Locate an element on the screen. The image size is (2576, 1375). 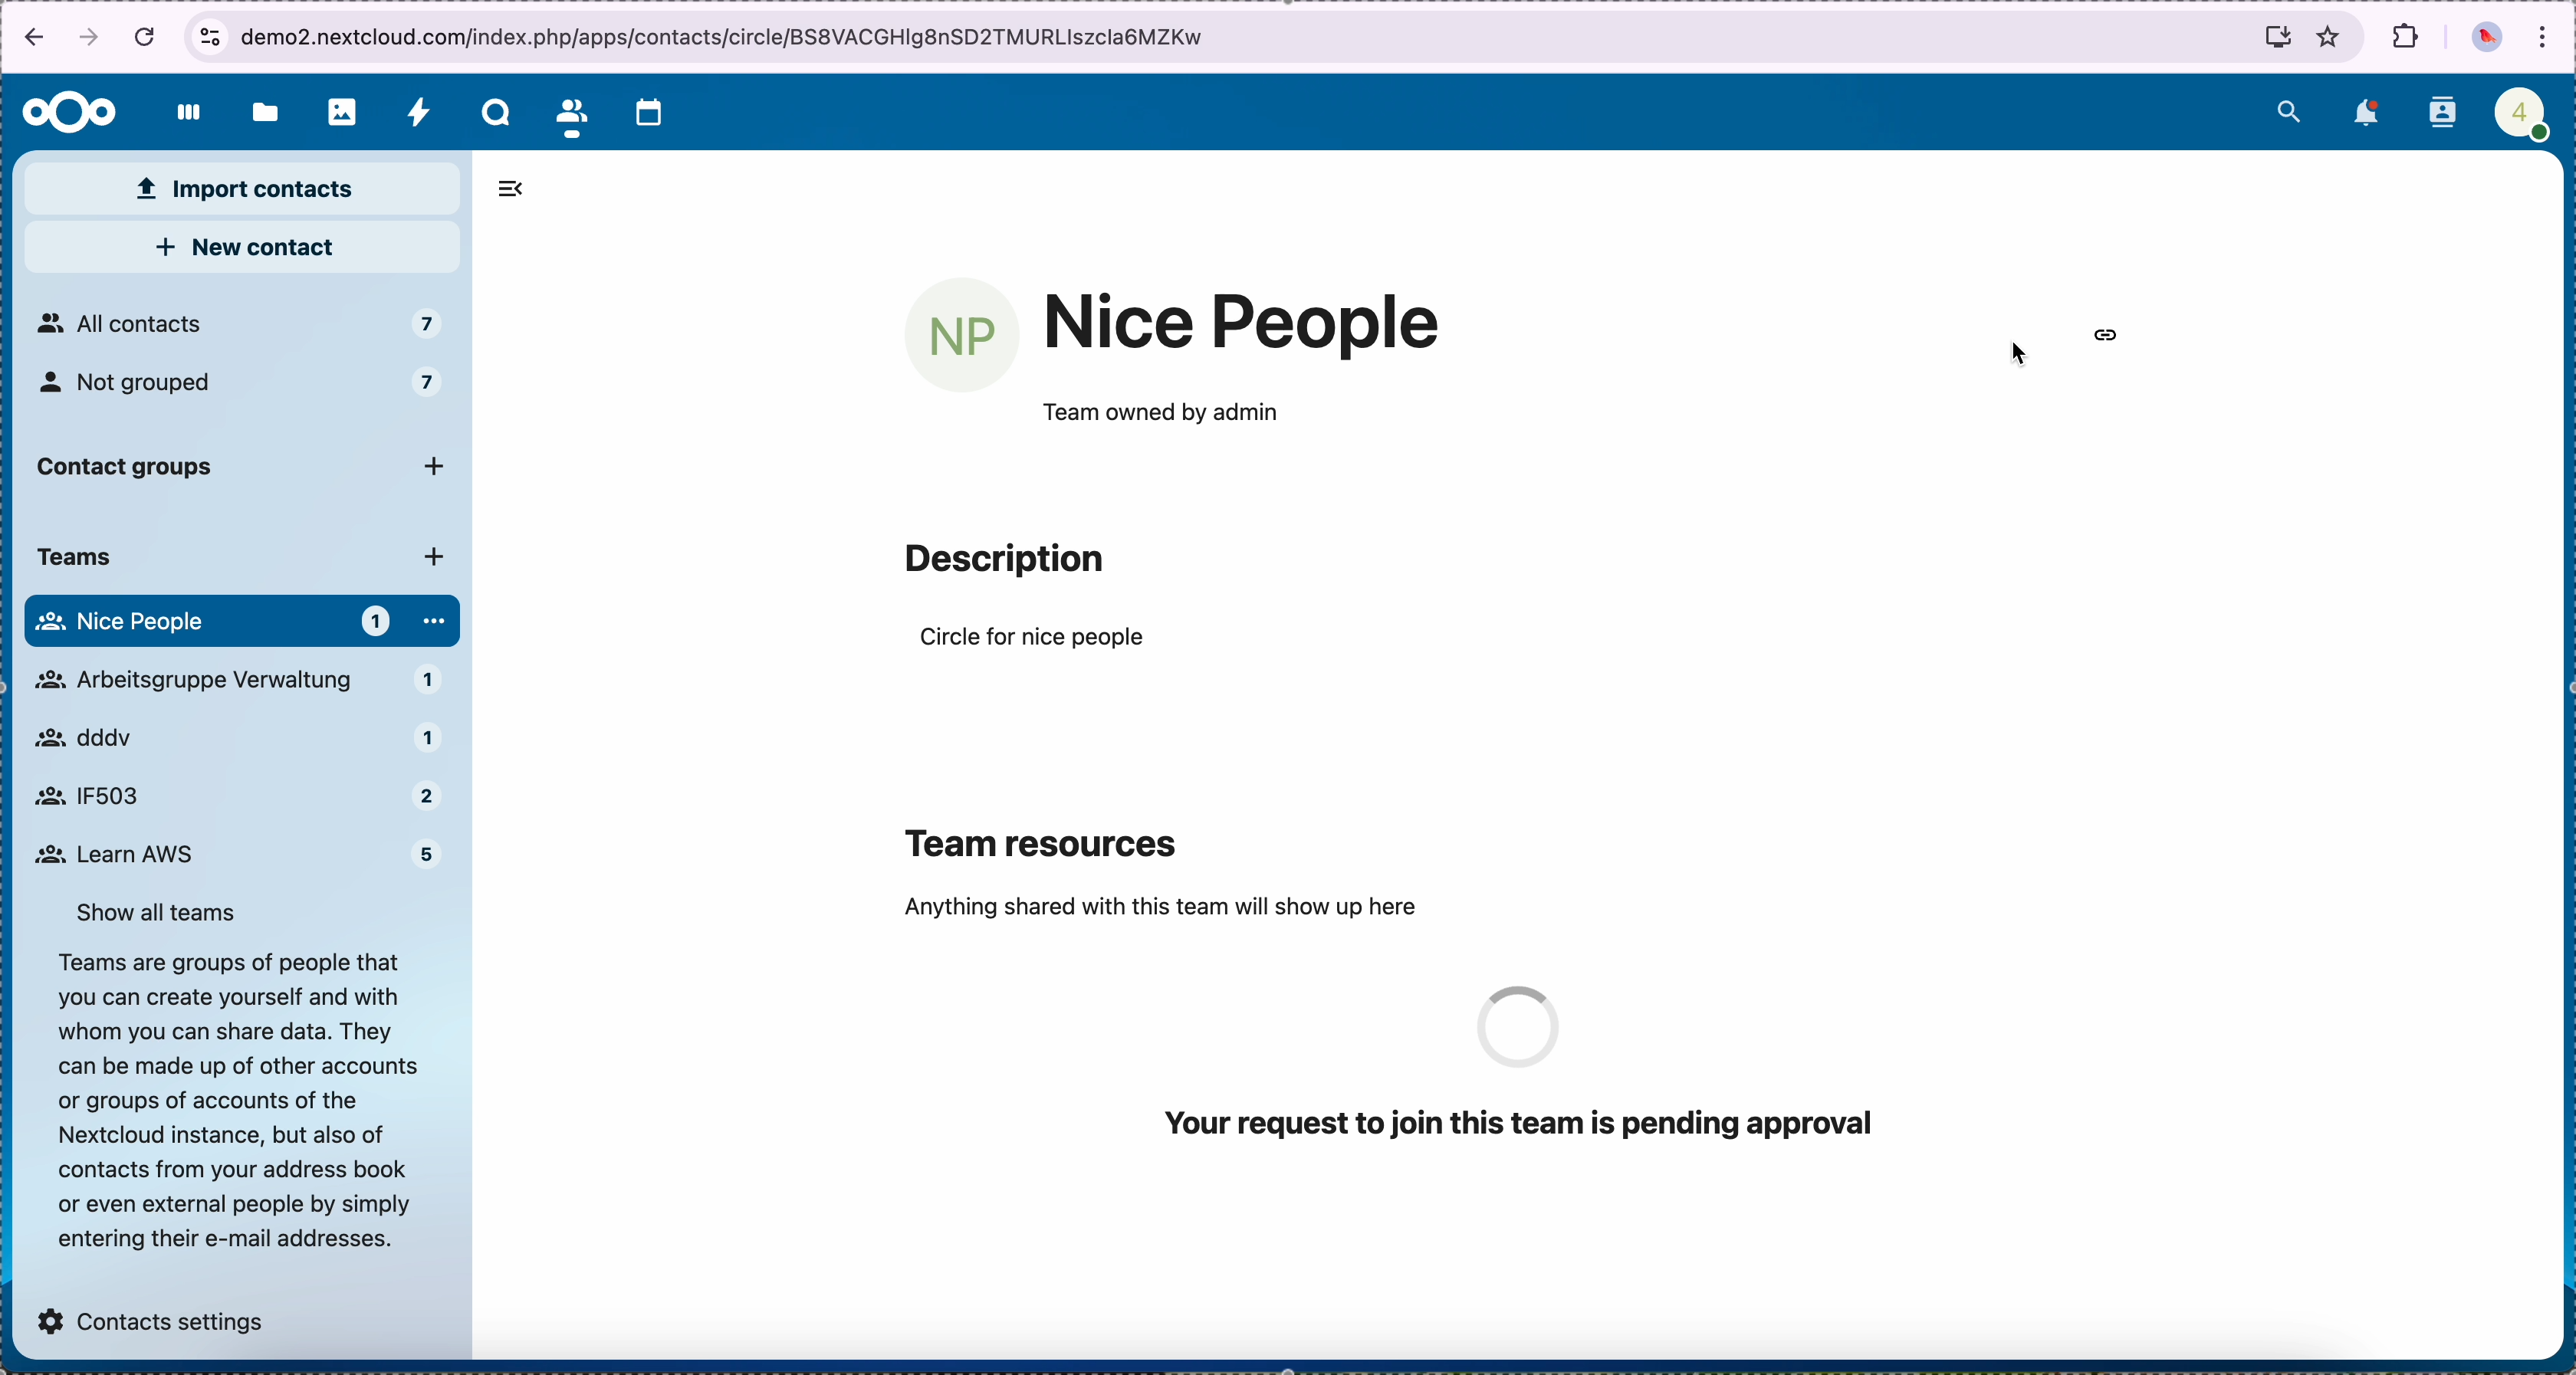
activity is located at coordinates (417, 112).